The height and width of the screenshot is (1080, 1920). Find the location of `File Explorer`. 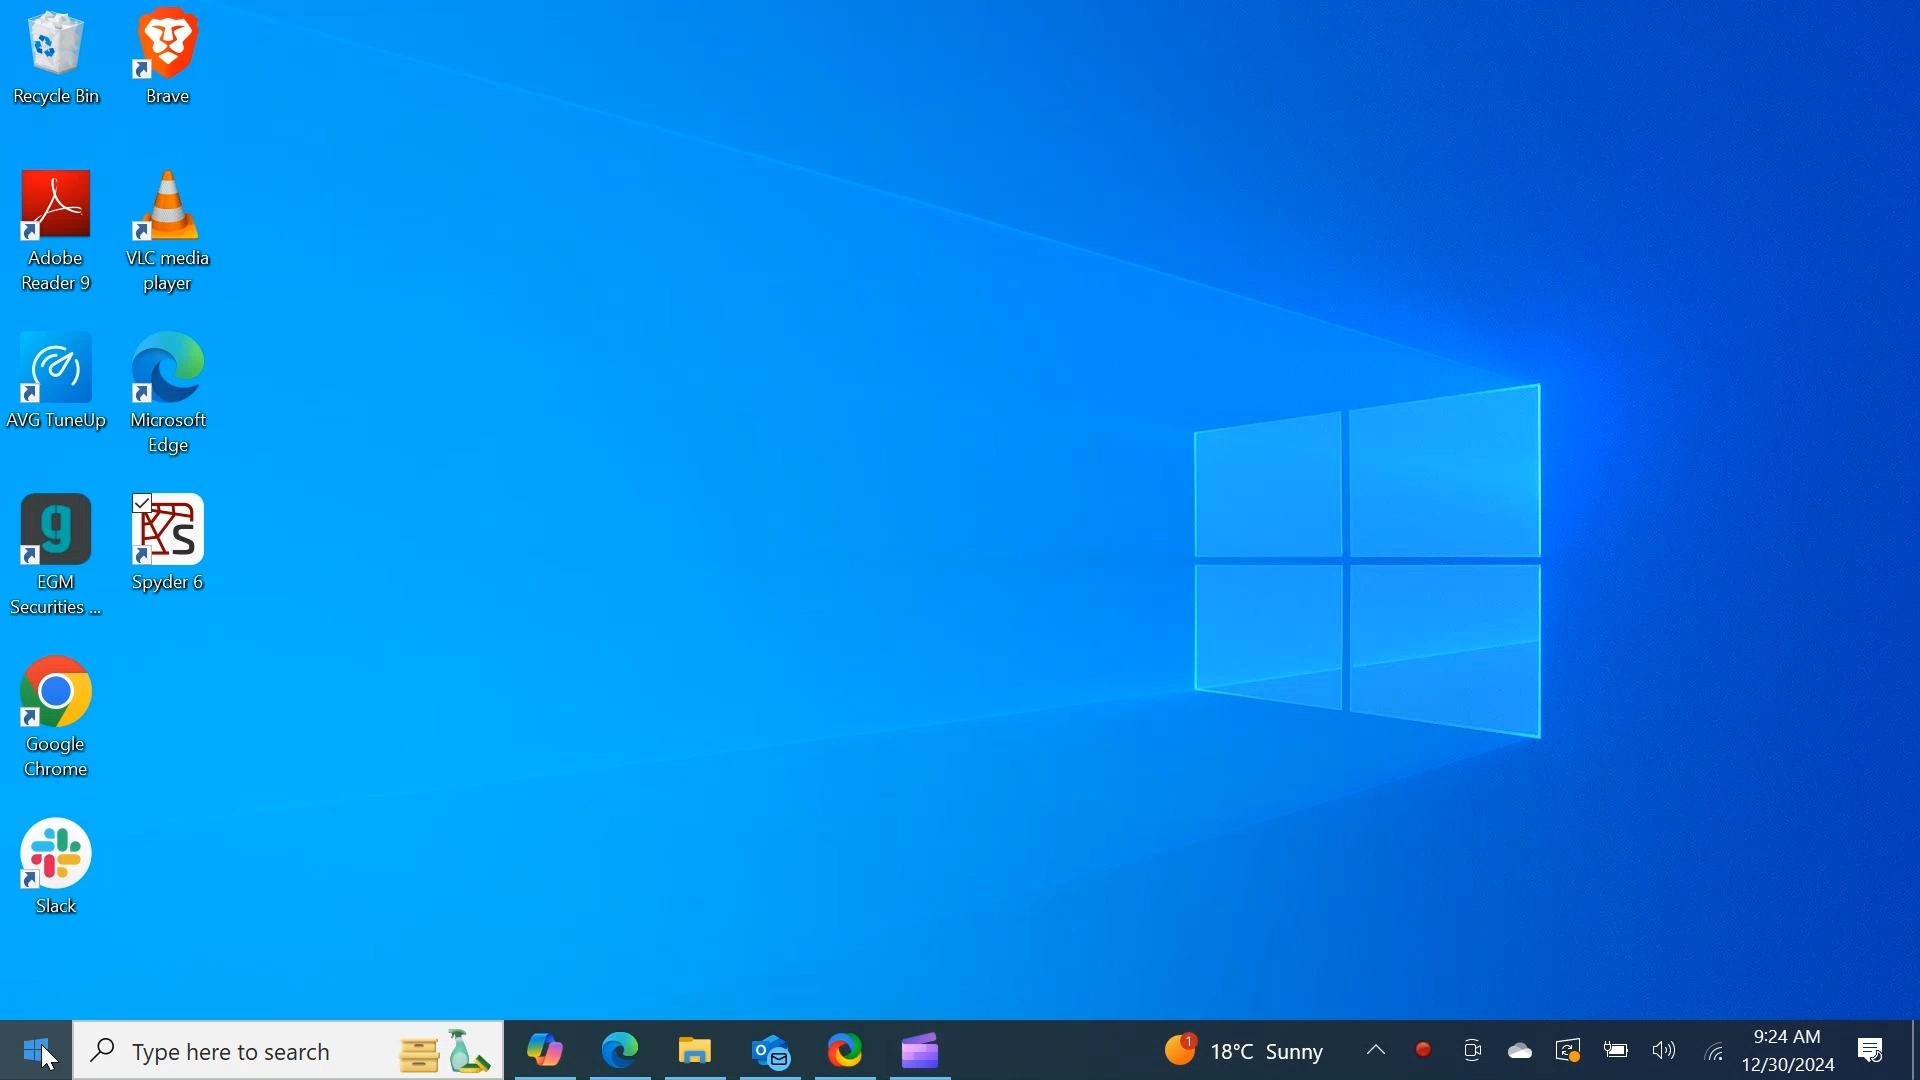

File Explorer is located at coordinates (695, 1048).